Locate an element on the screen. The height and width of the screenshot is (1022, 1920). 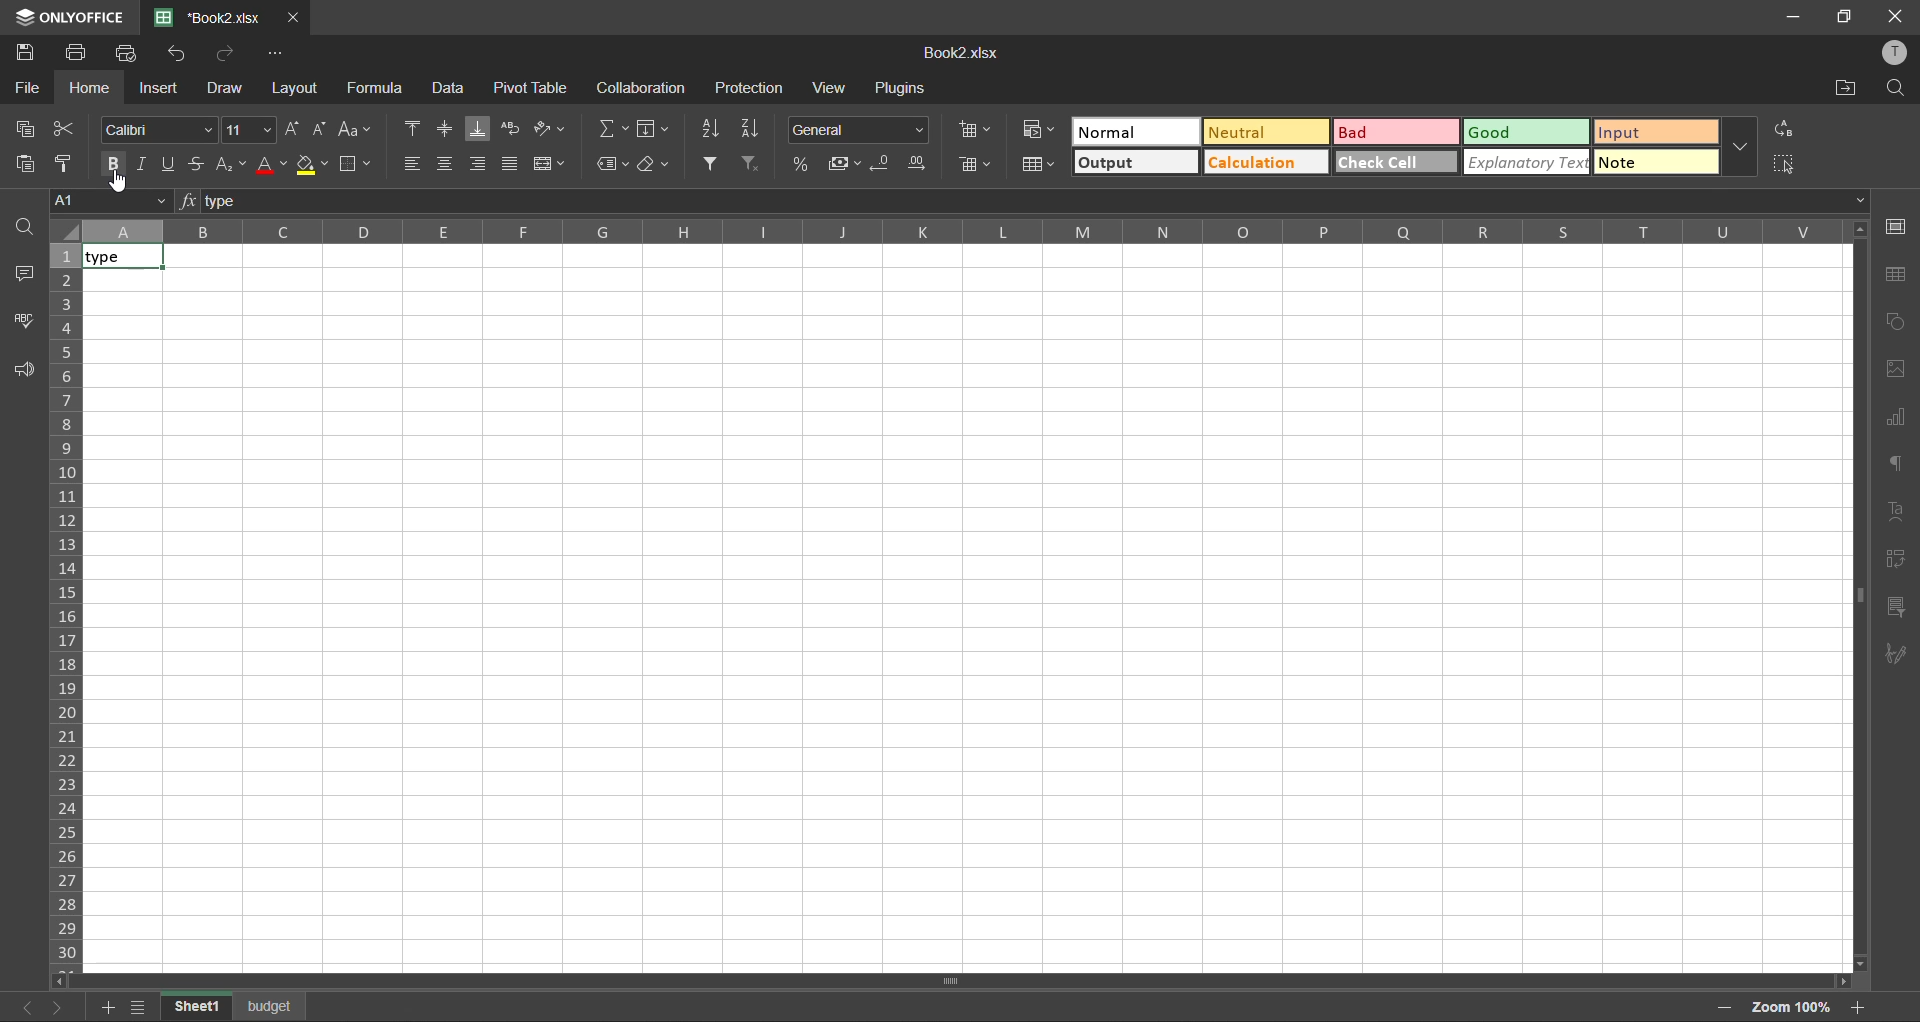
zoom in is located at coordinates (1861, 1007).